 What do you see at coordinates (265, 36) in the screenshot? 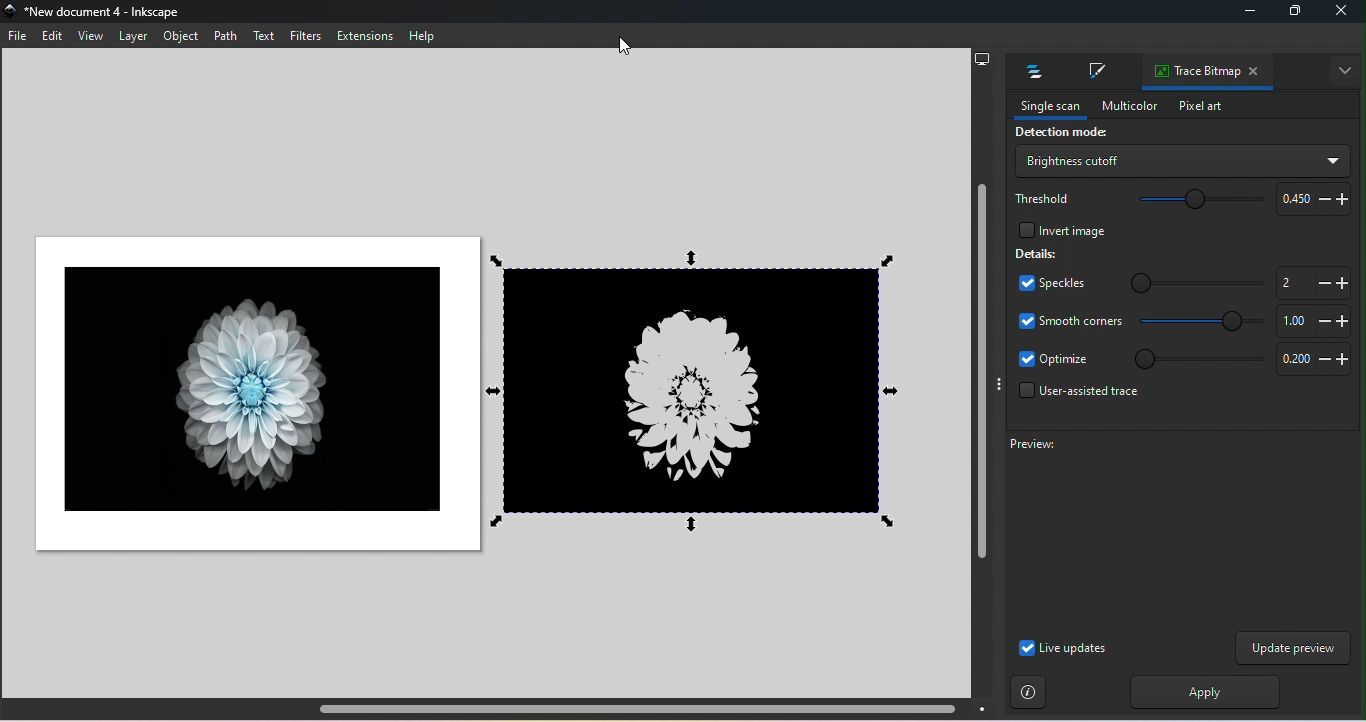
I see `Text` at bounding box center [265, 36].